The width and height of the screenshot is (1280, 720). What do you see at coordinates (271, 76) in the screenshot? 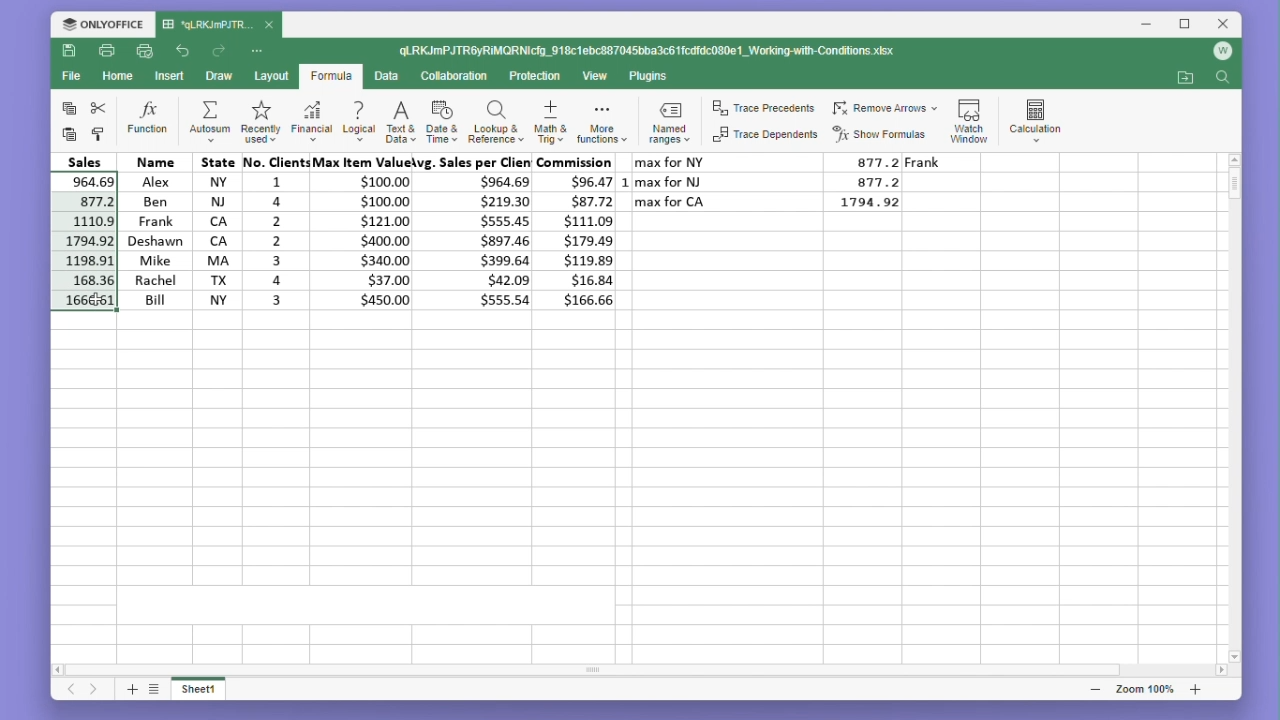
I see `Layout` at bounding box center [271, 76].